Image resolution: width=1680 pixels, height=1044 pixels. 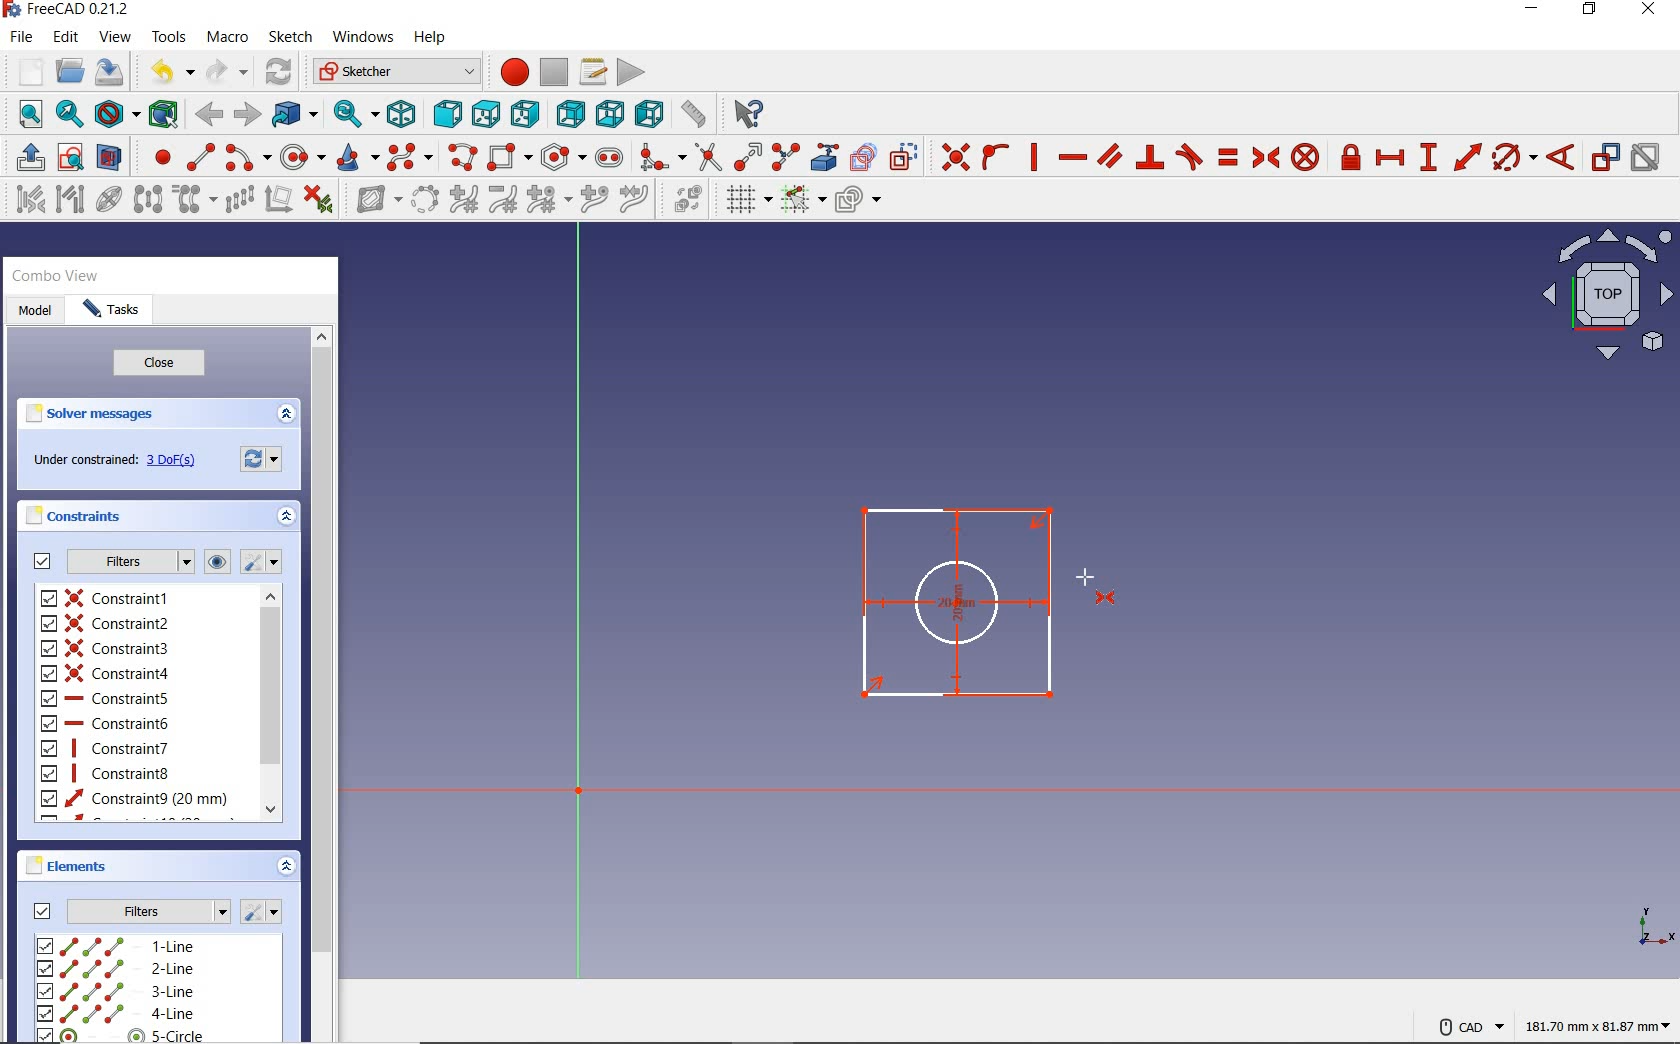 I want to click on constrain perpendicular, so click(x=1152, y=157).